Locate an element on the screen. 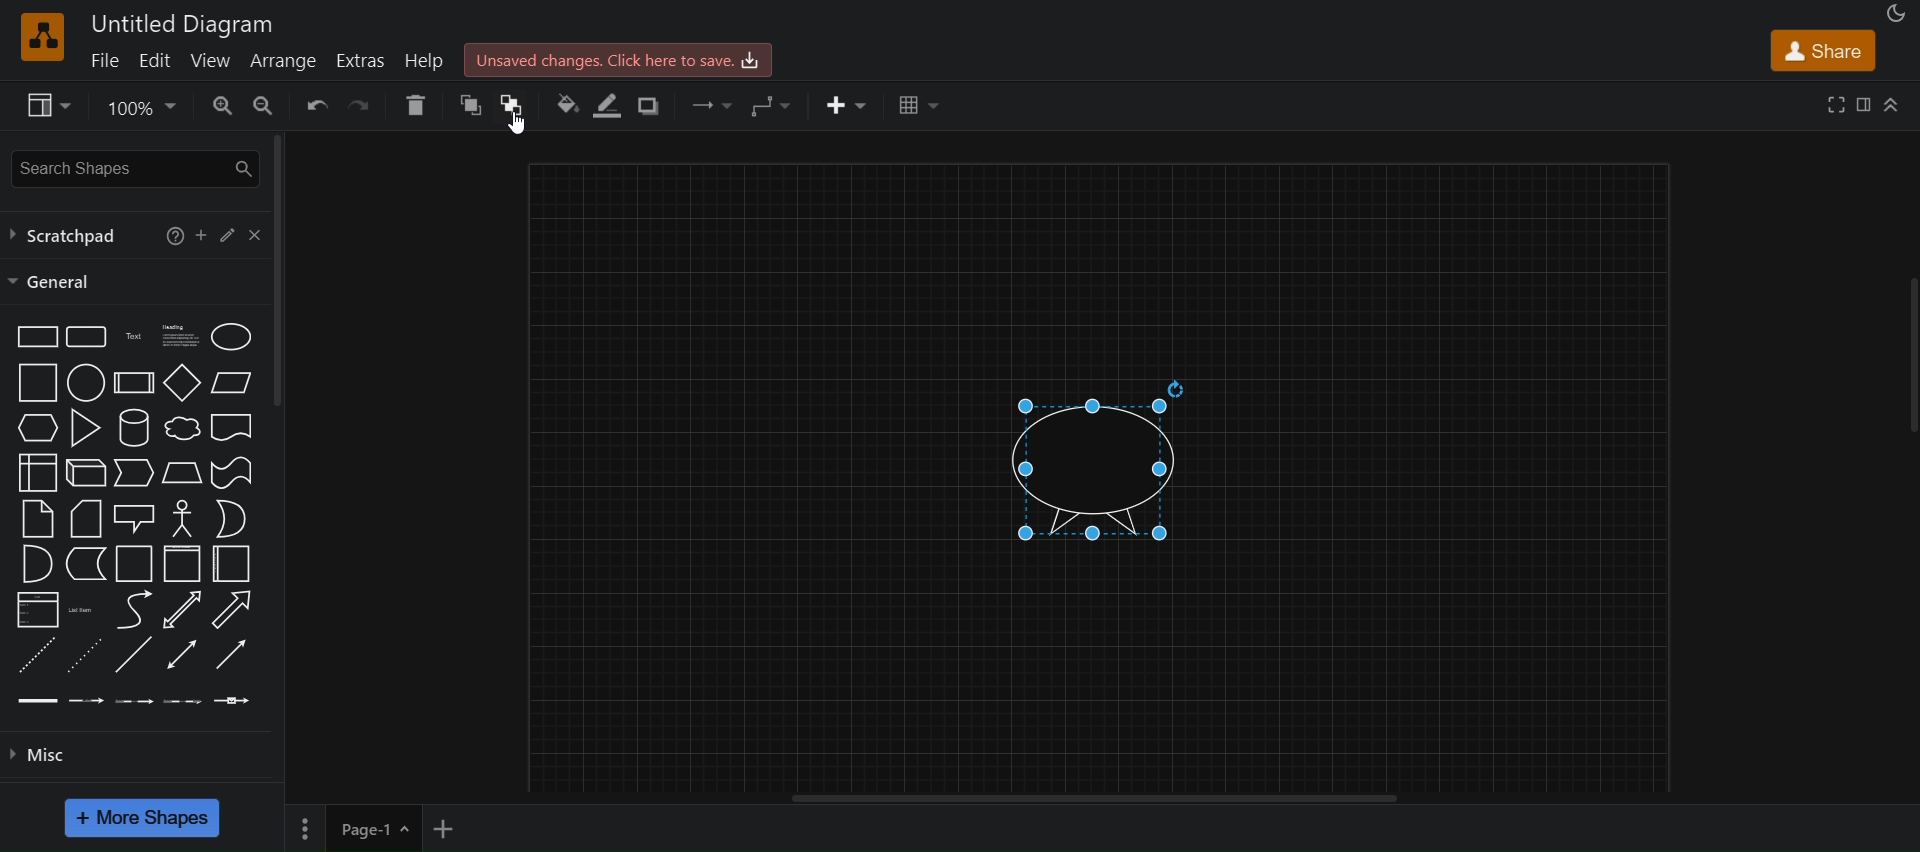 This screenshot has width=1920, height=852. cloud is located at coordinates (182, 428).